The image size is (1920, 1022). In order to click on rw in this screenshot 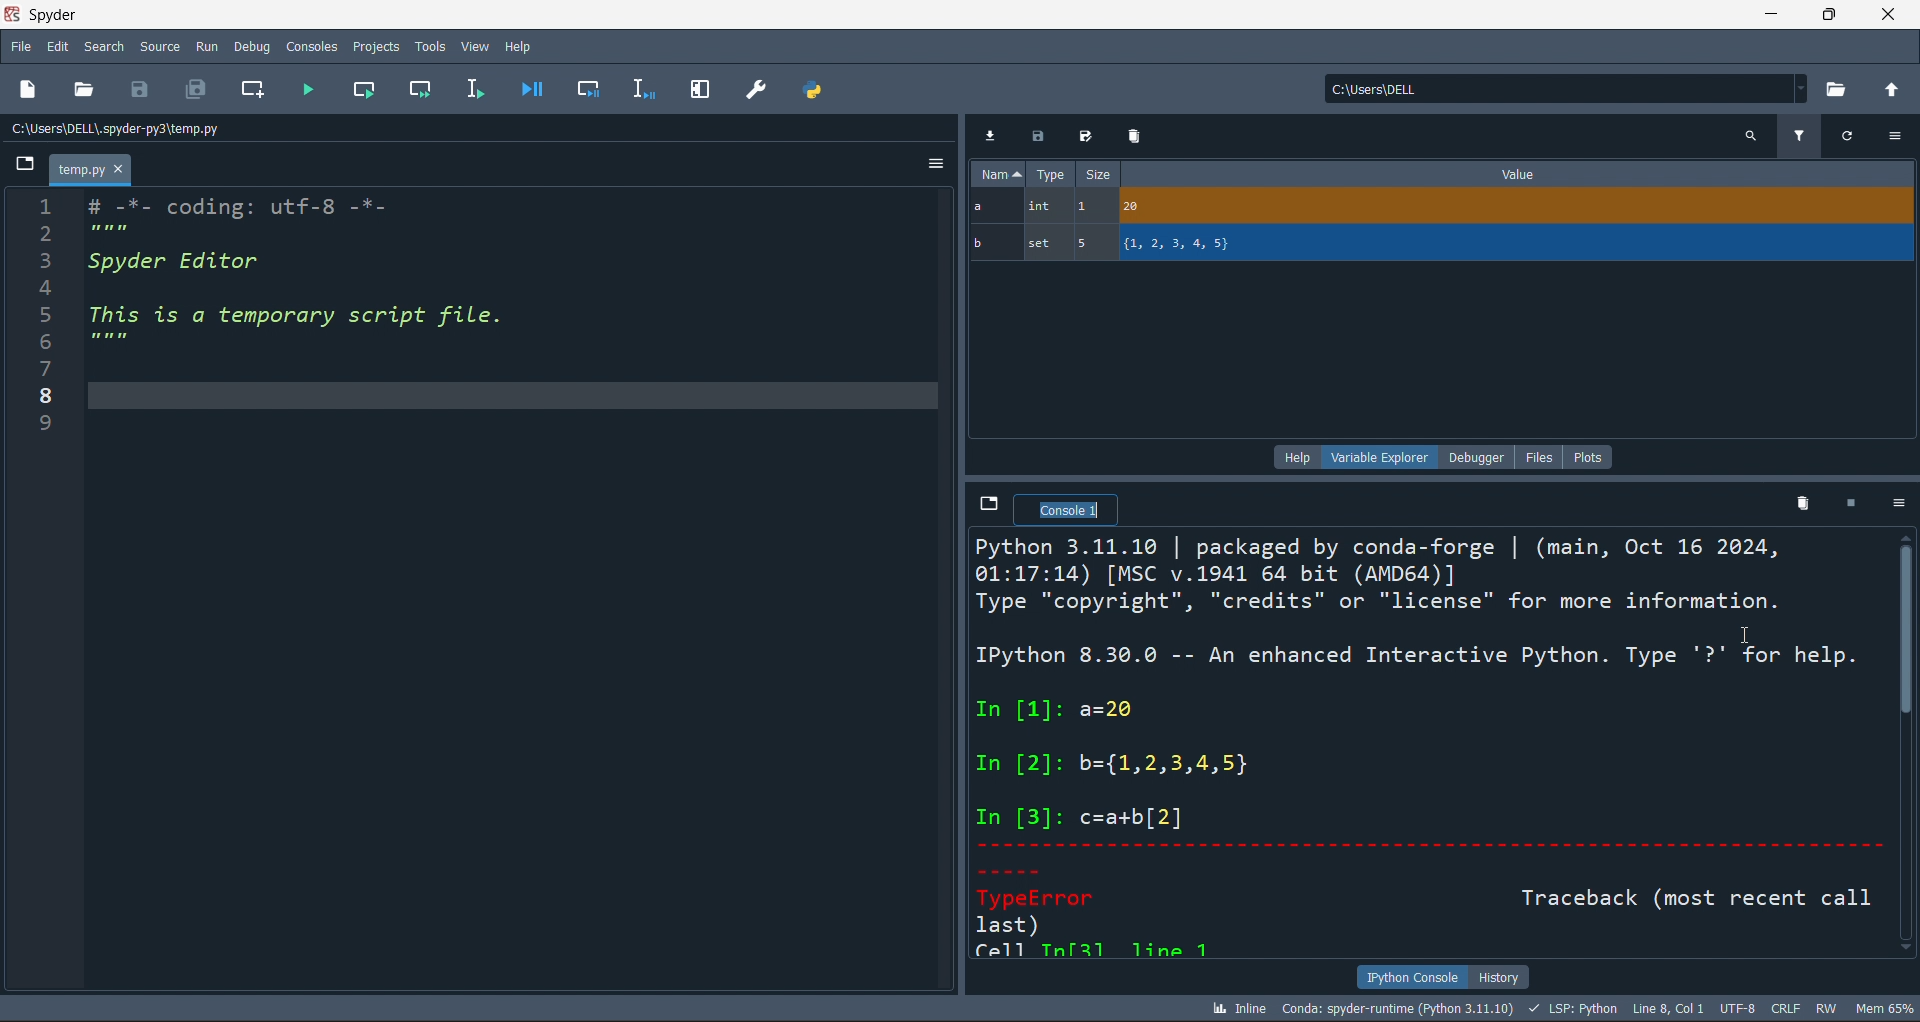, I will do `click(1825, 1008)`.